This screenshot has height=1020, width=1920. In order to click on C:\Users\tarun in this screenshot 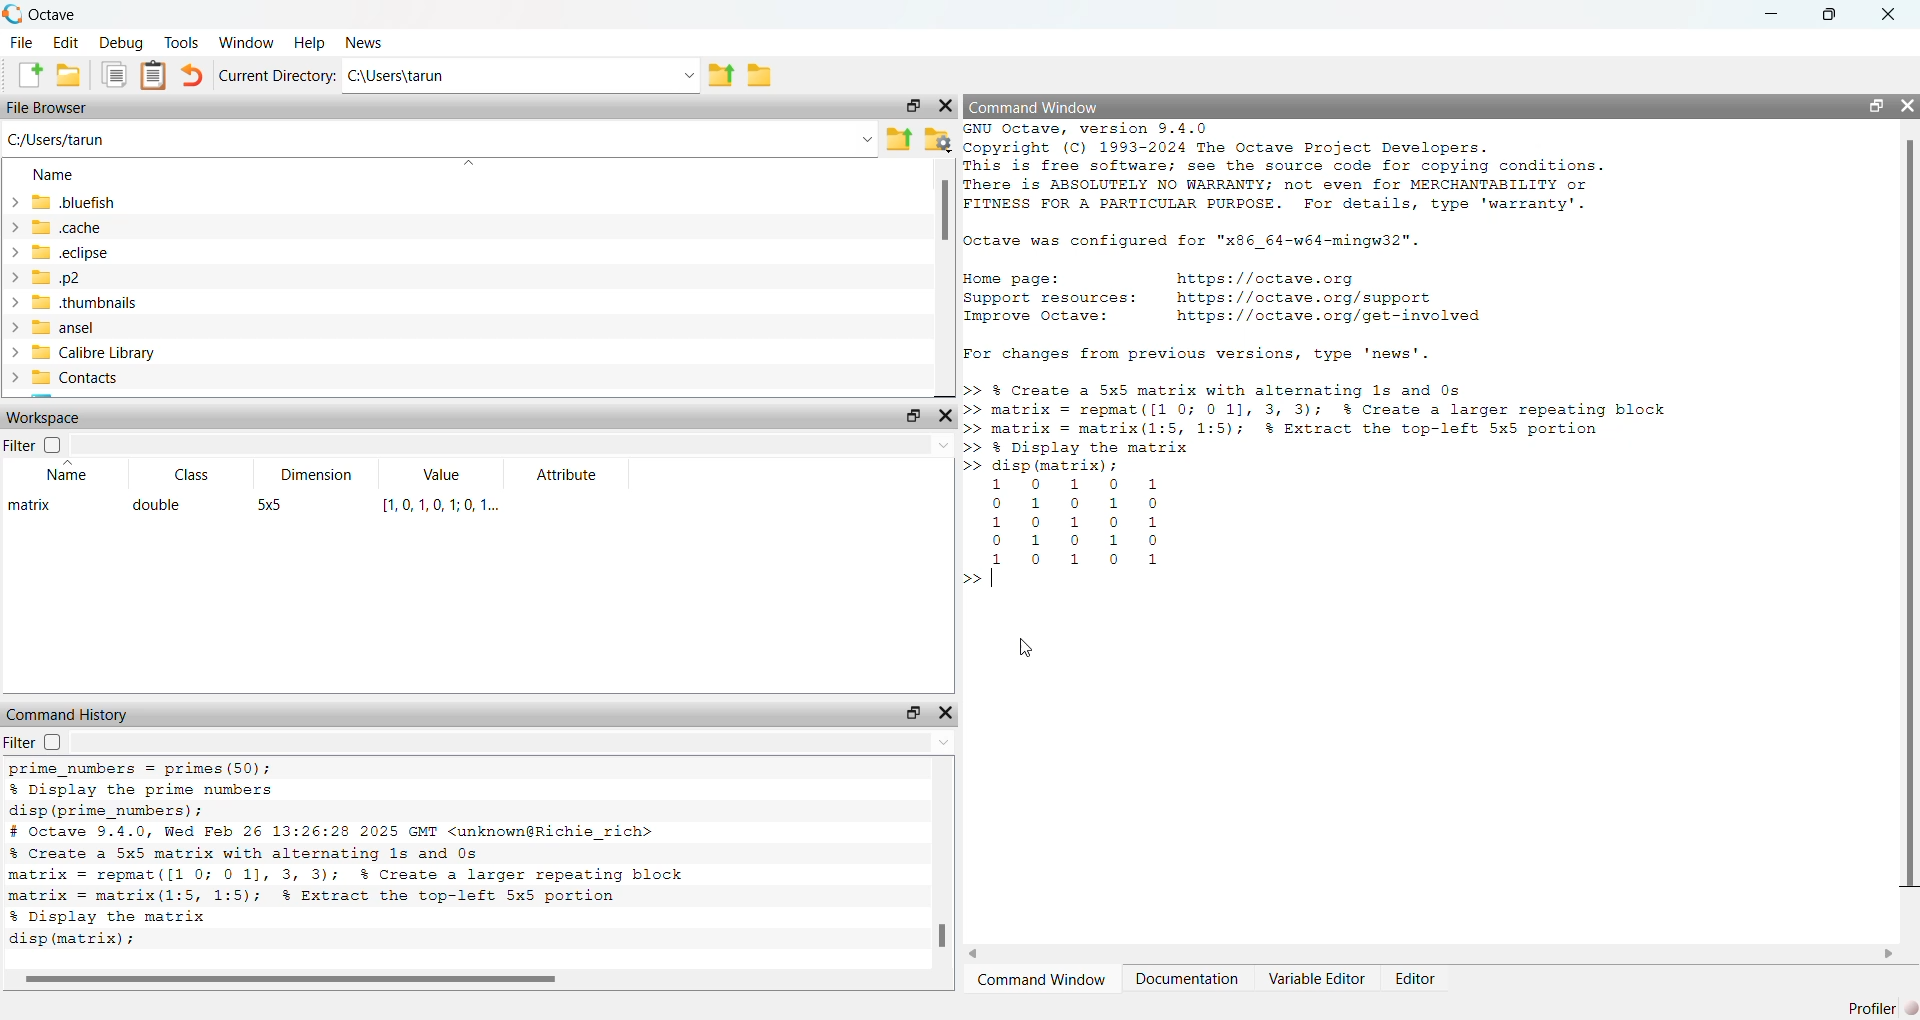, I will do `click(398, 75)`.